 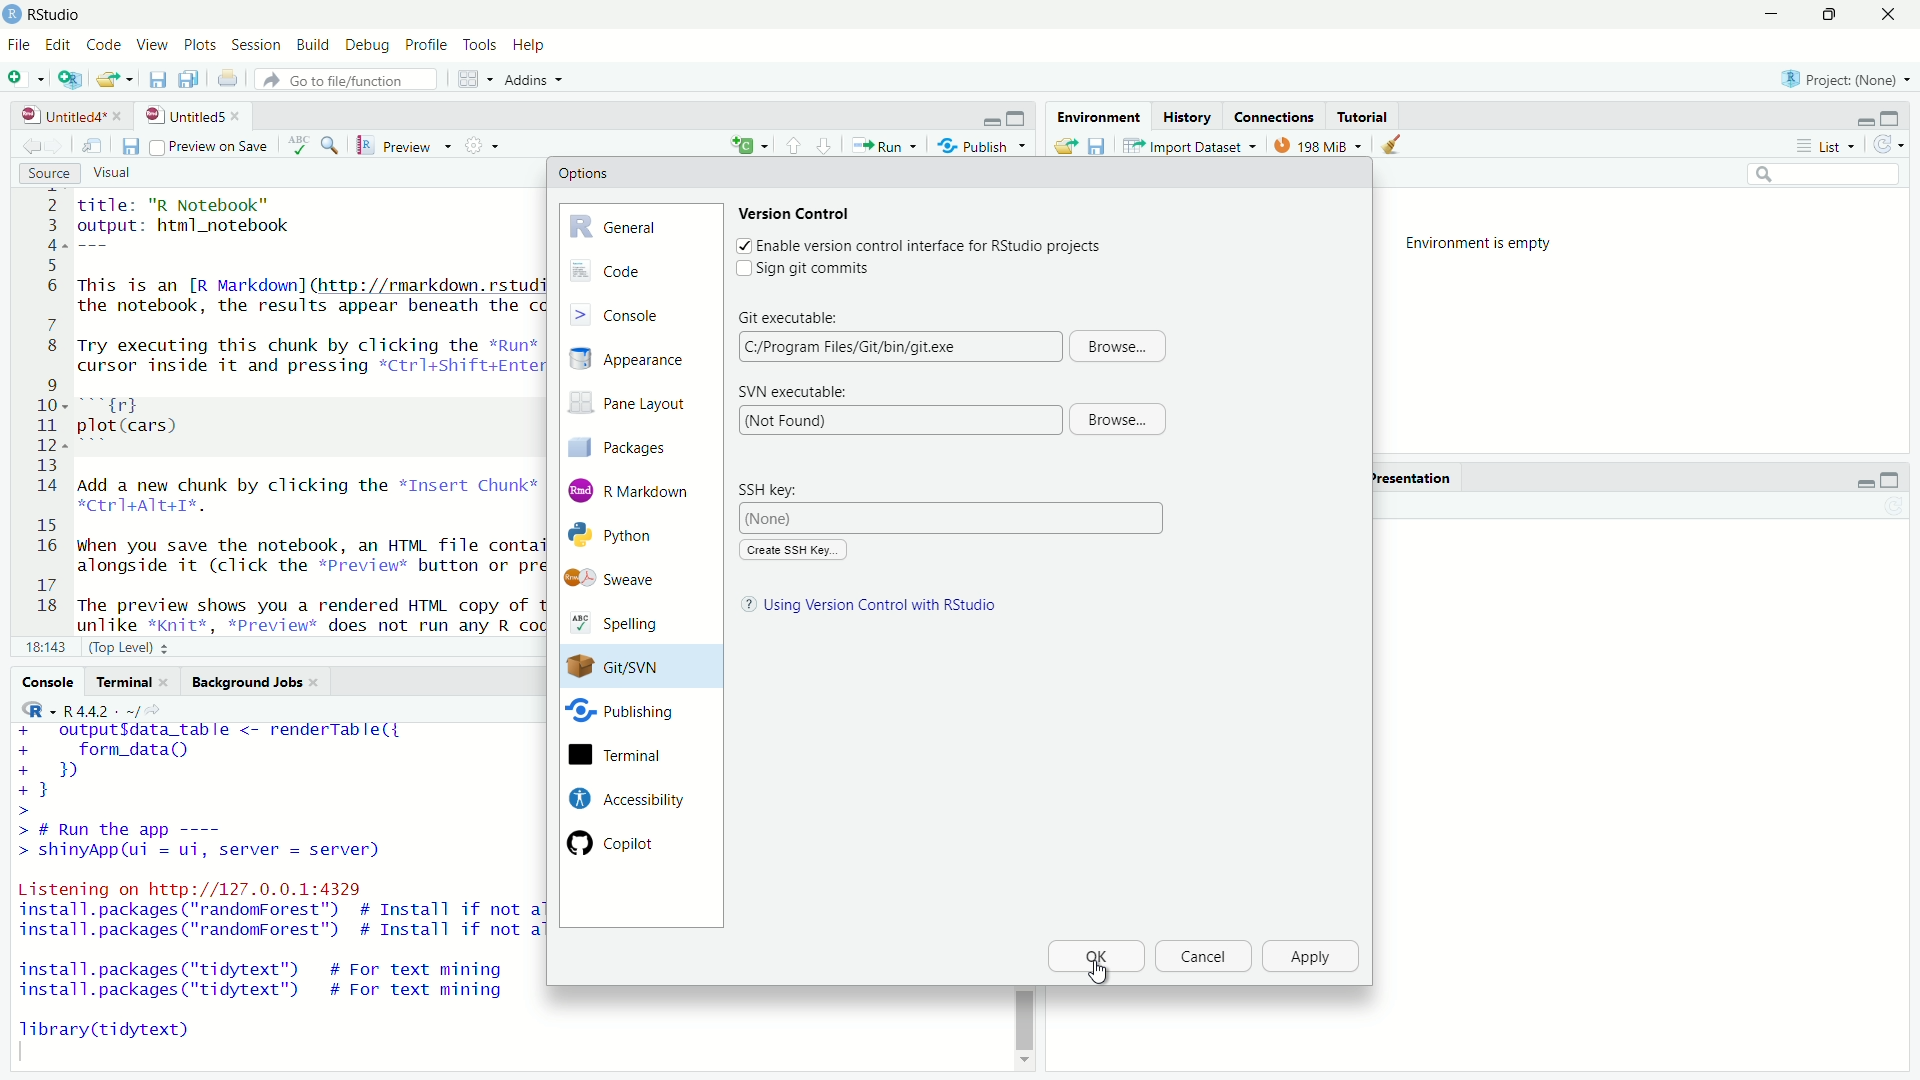 What do you see at coordinates (638, 360) in the screenshot?
I see `Appearance` at bounding box center [638, 360].